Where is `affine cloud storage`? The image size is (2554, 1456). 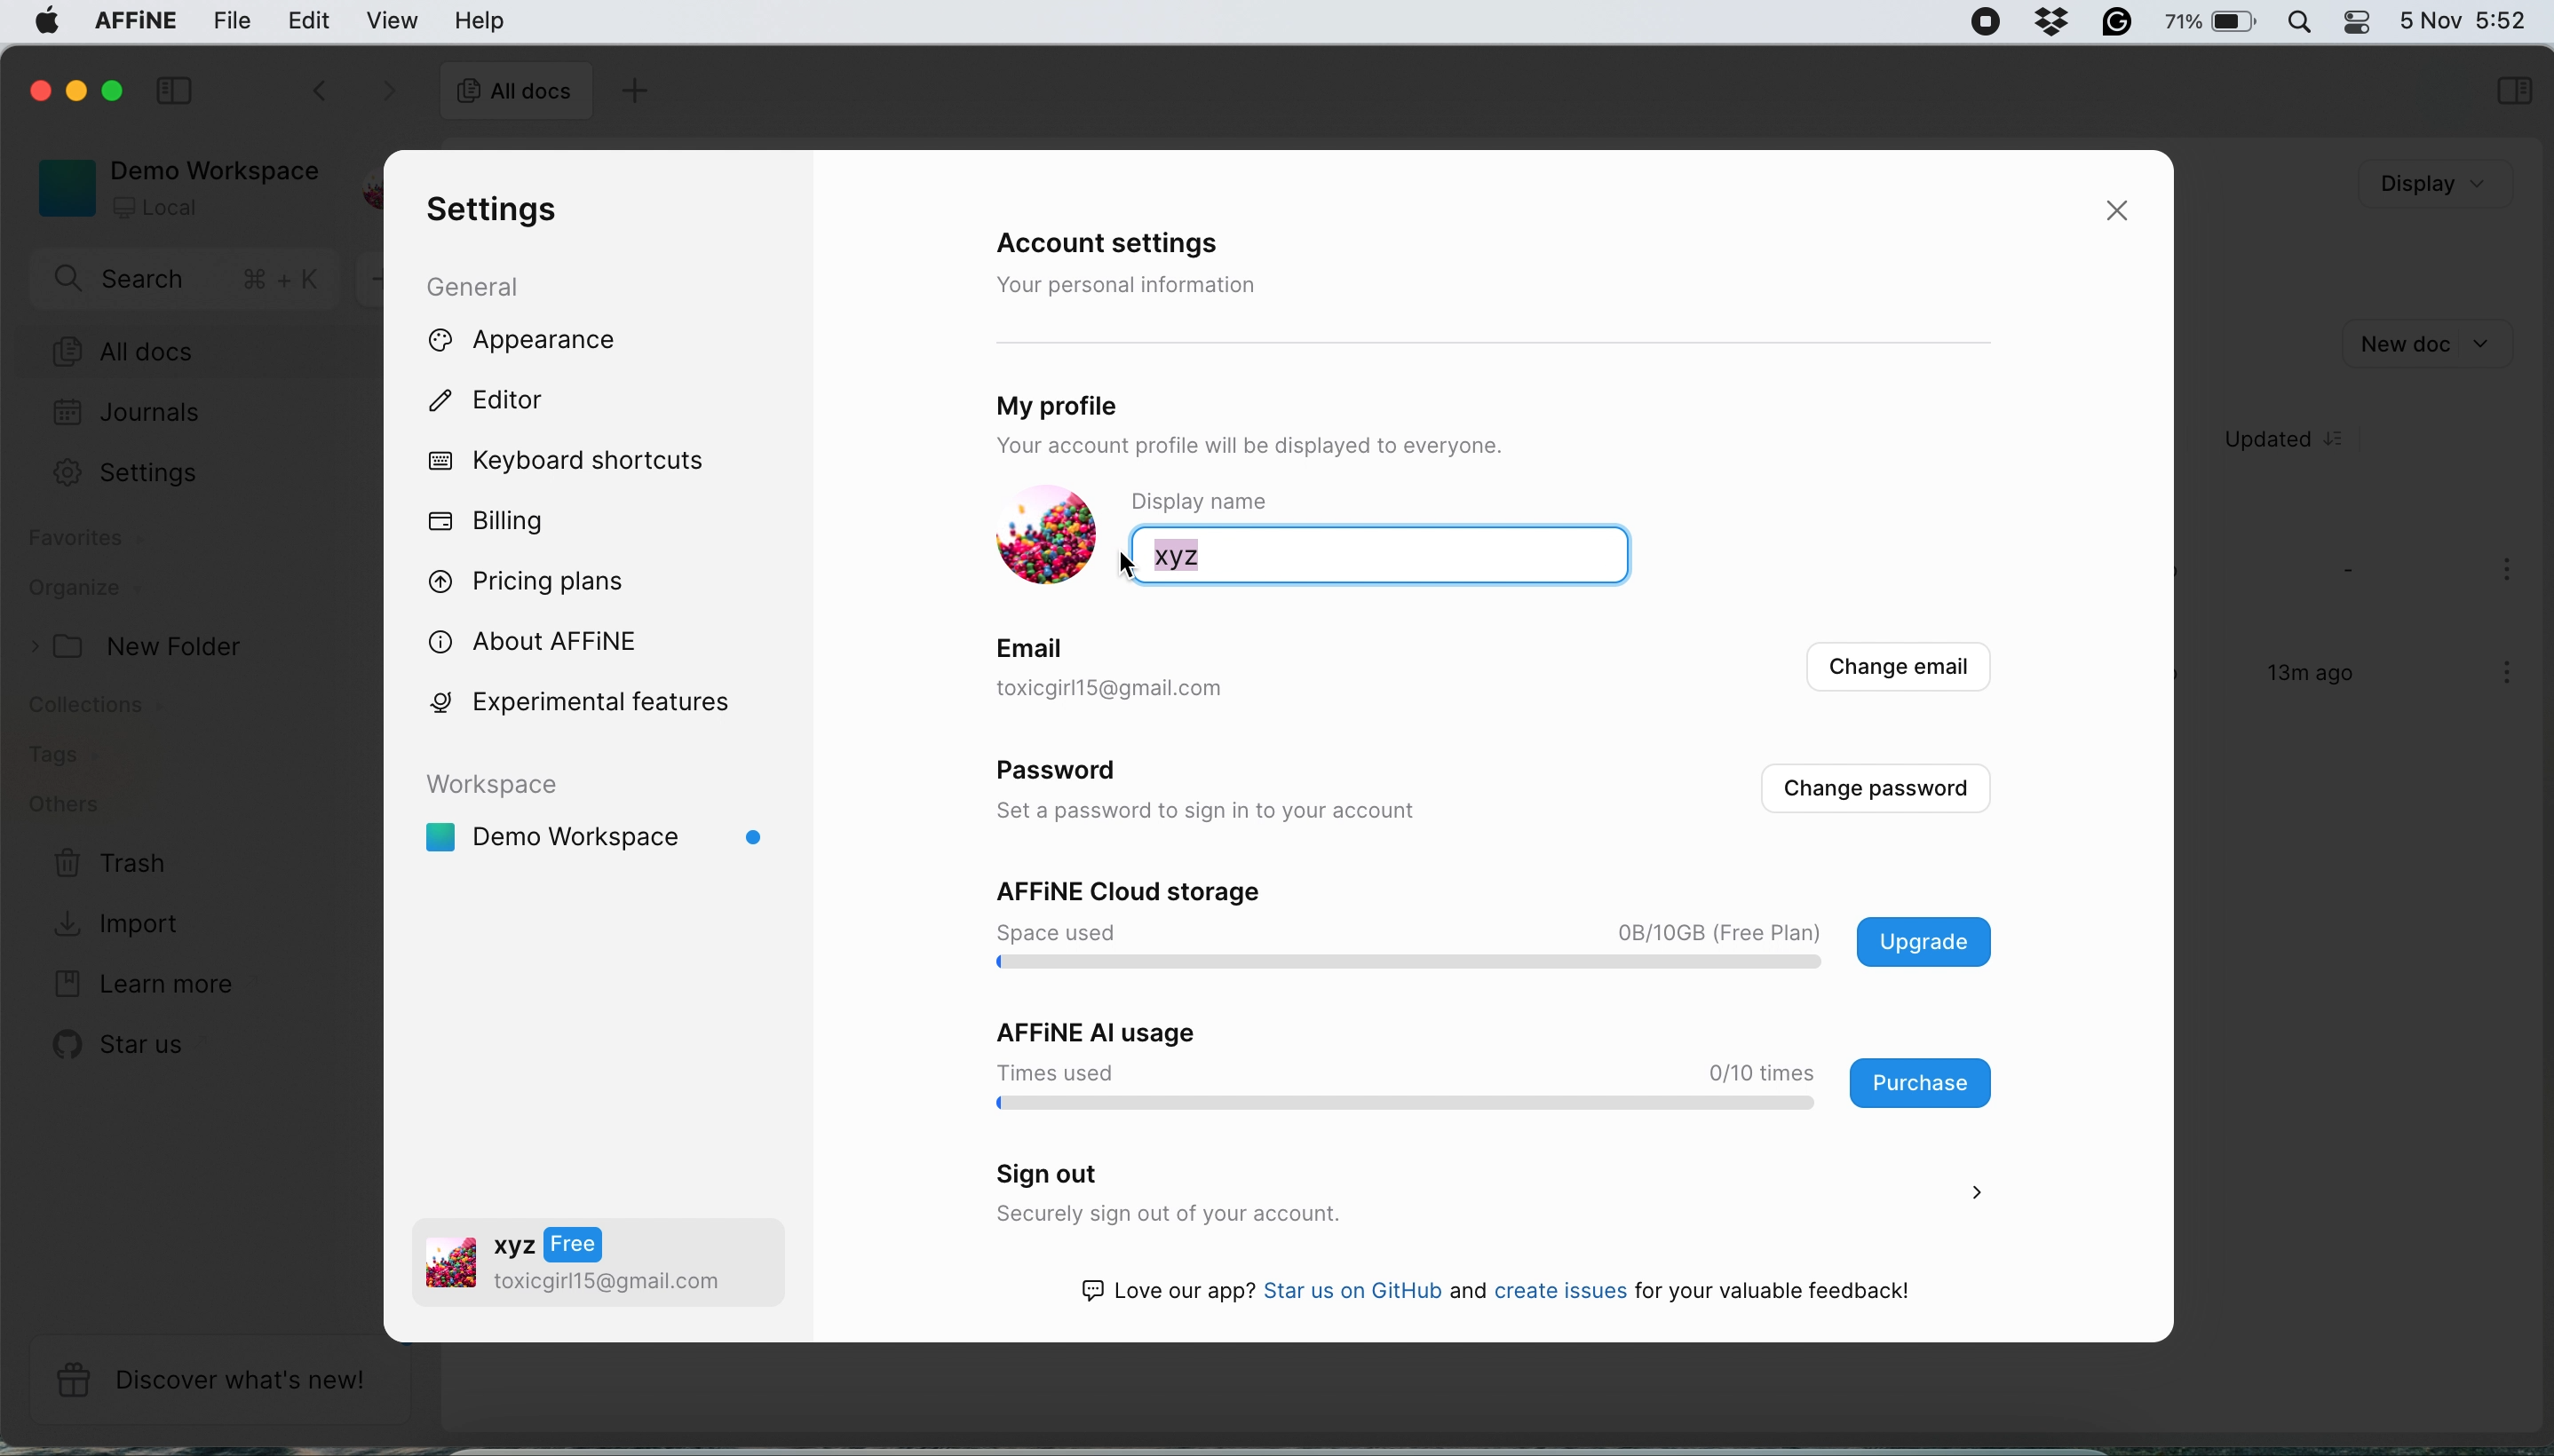 affine cloud storage is located at coordinates (1501, 928).